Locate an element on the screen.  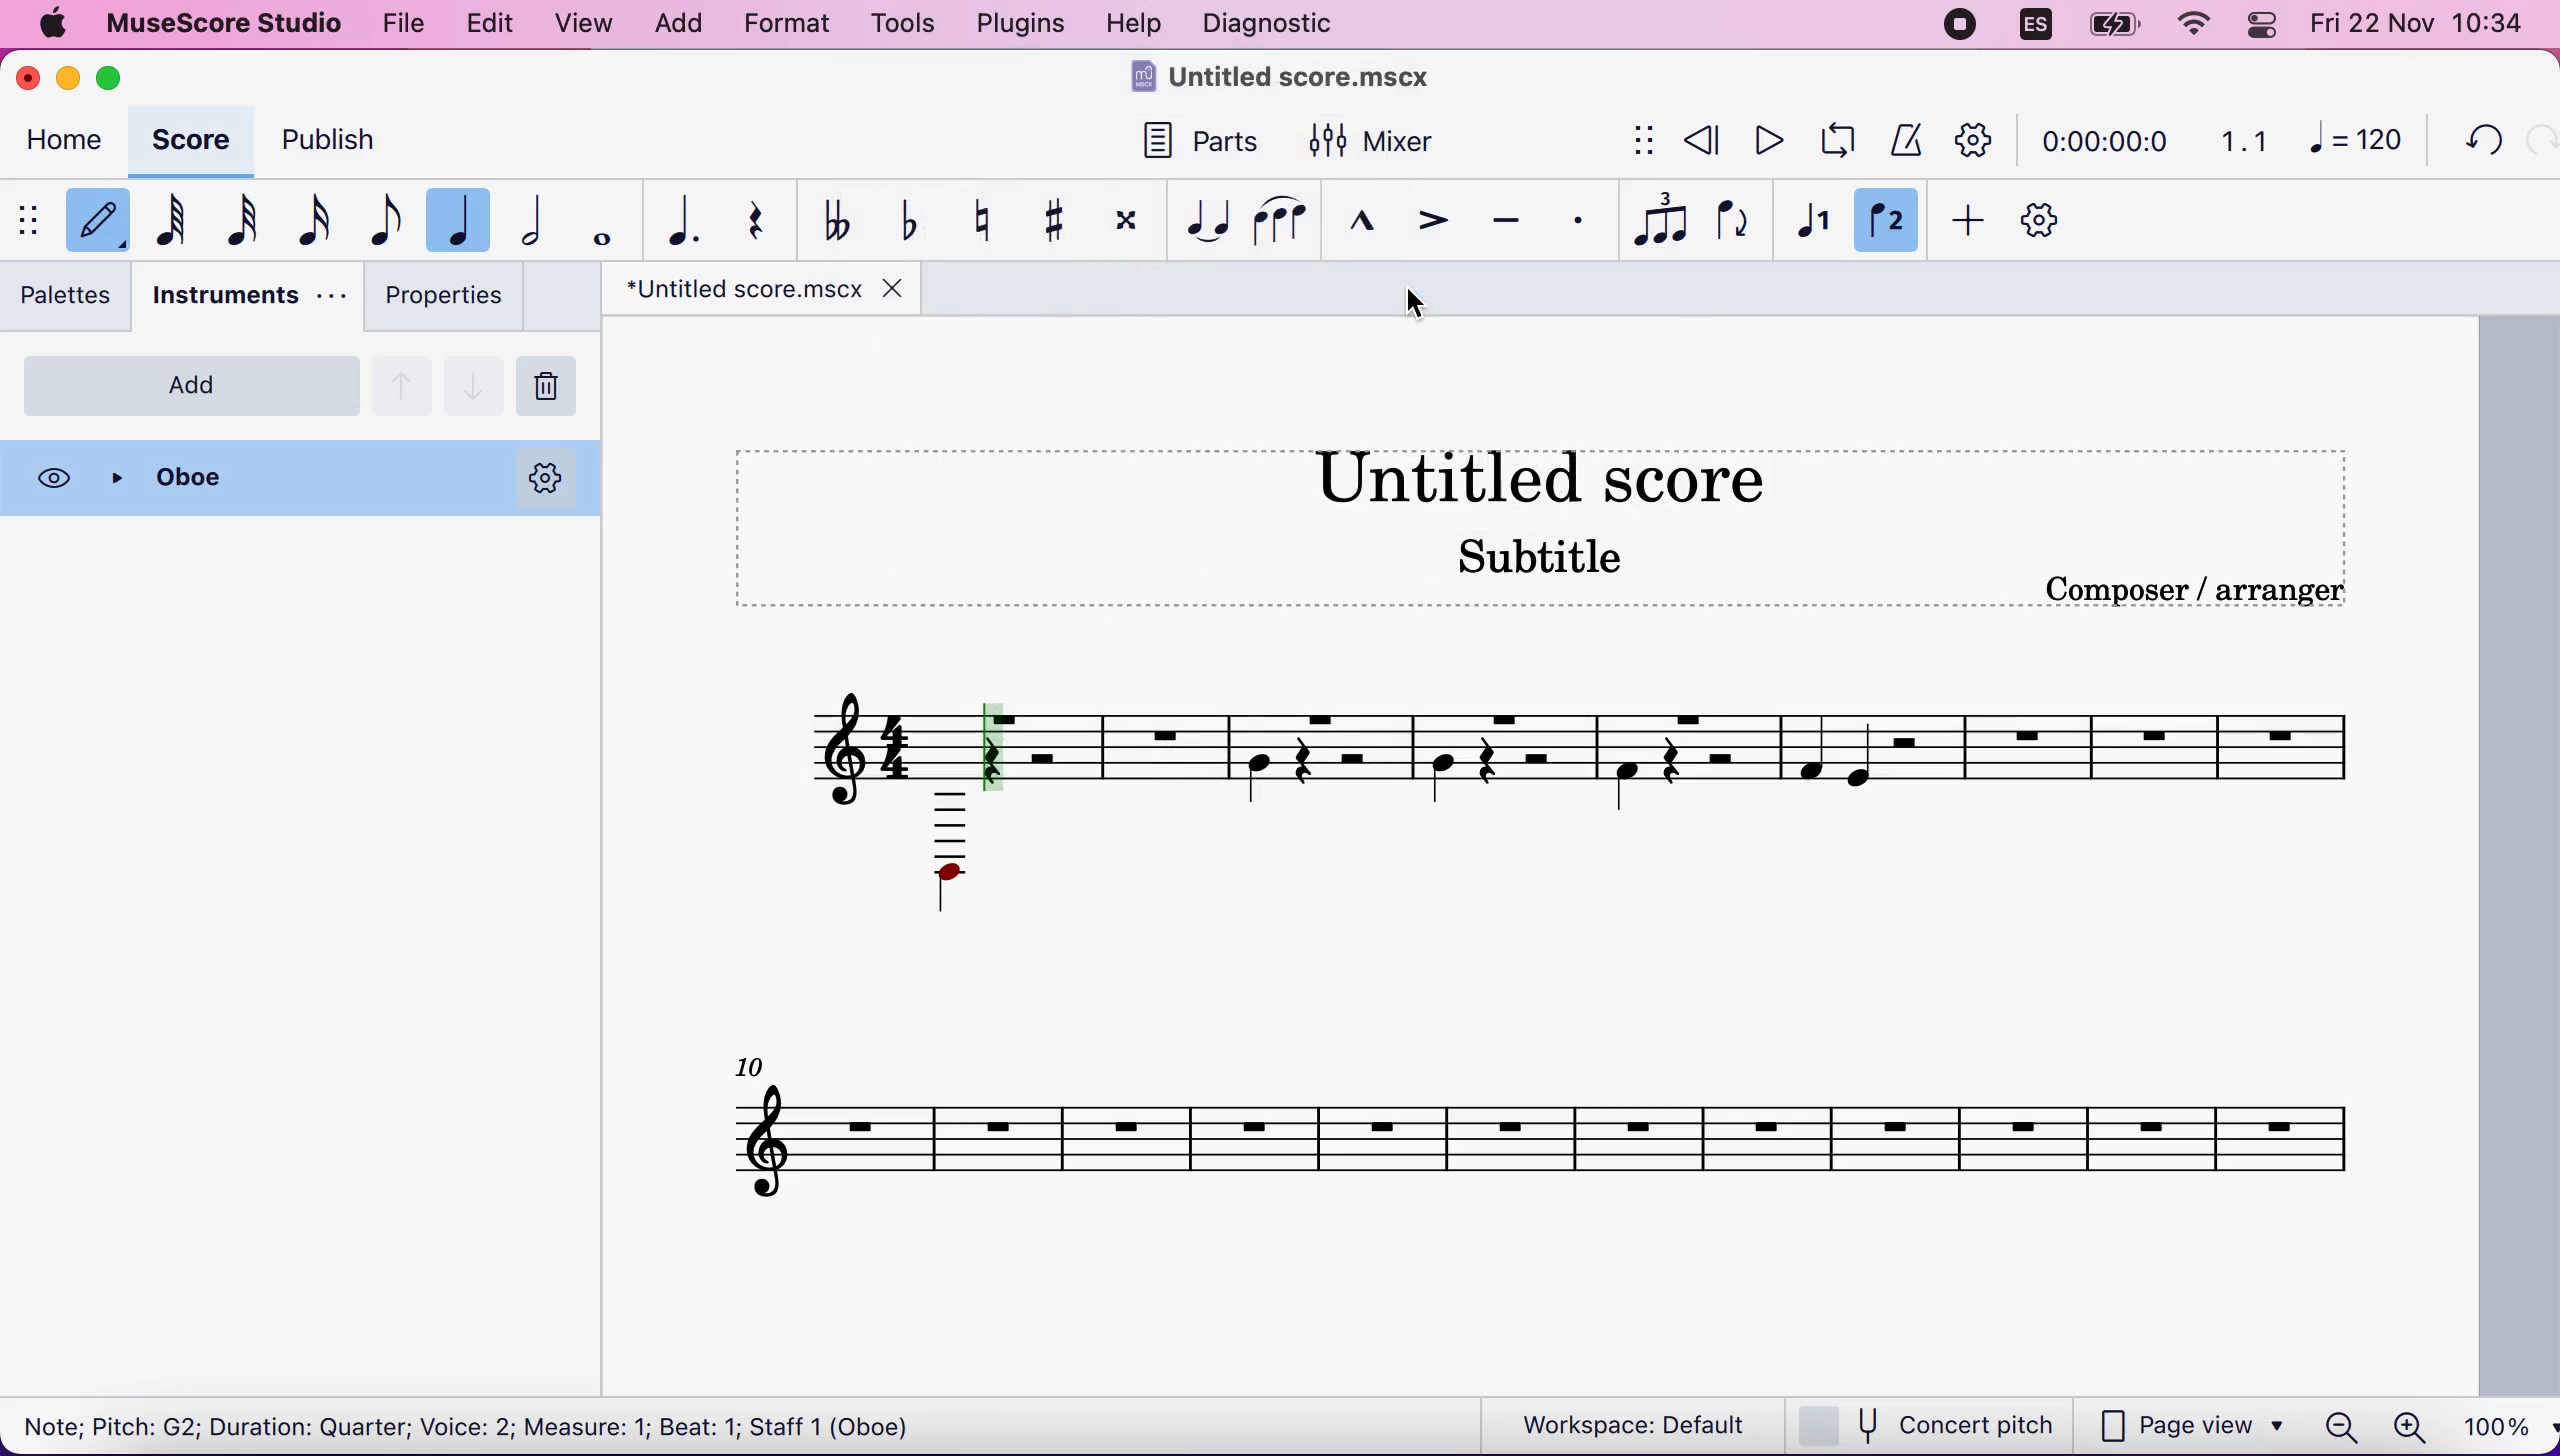
format is located at coordinates (792, 24).